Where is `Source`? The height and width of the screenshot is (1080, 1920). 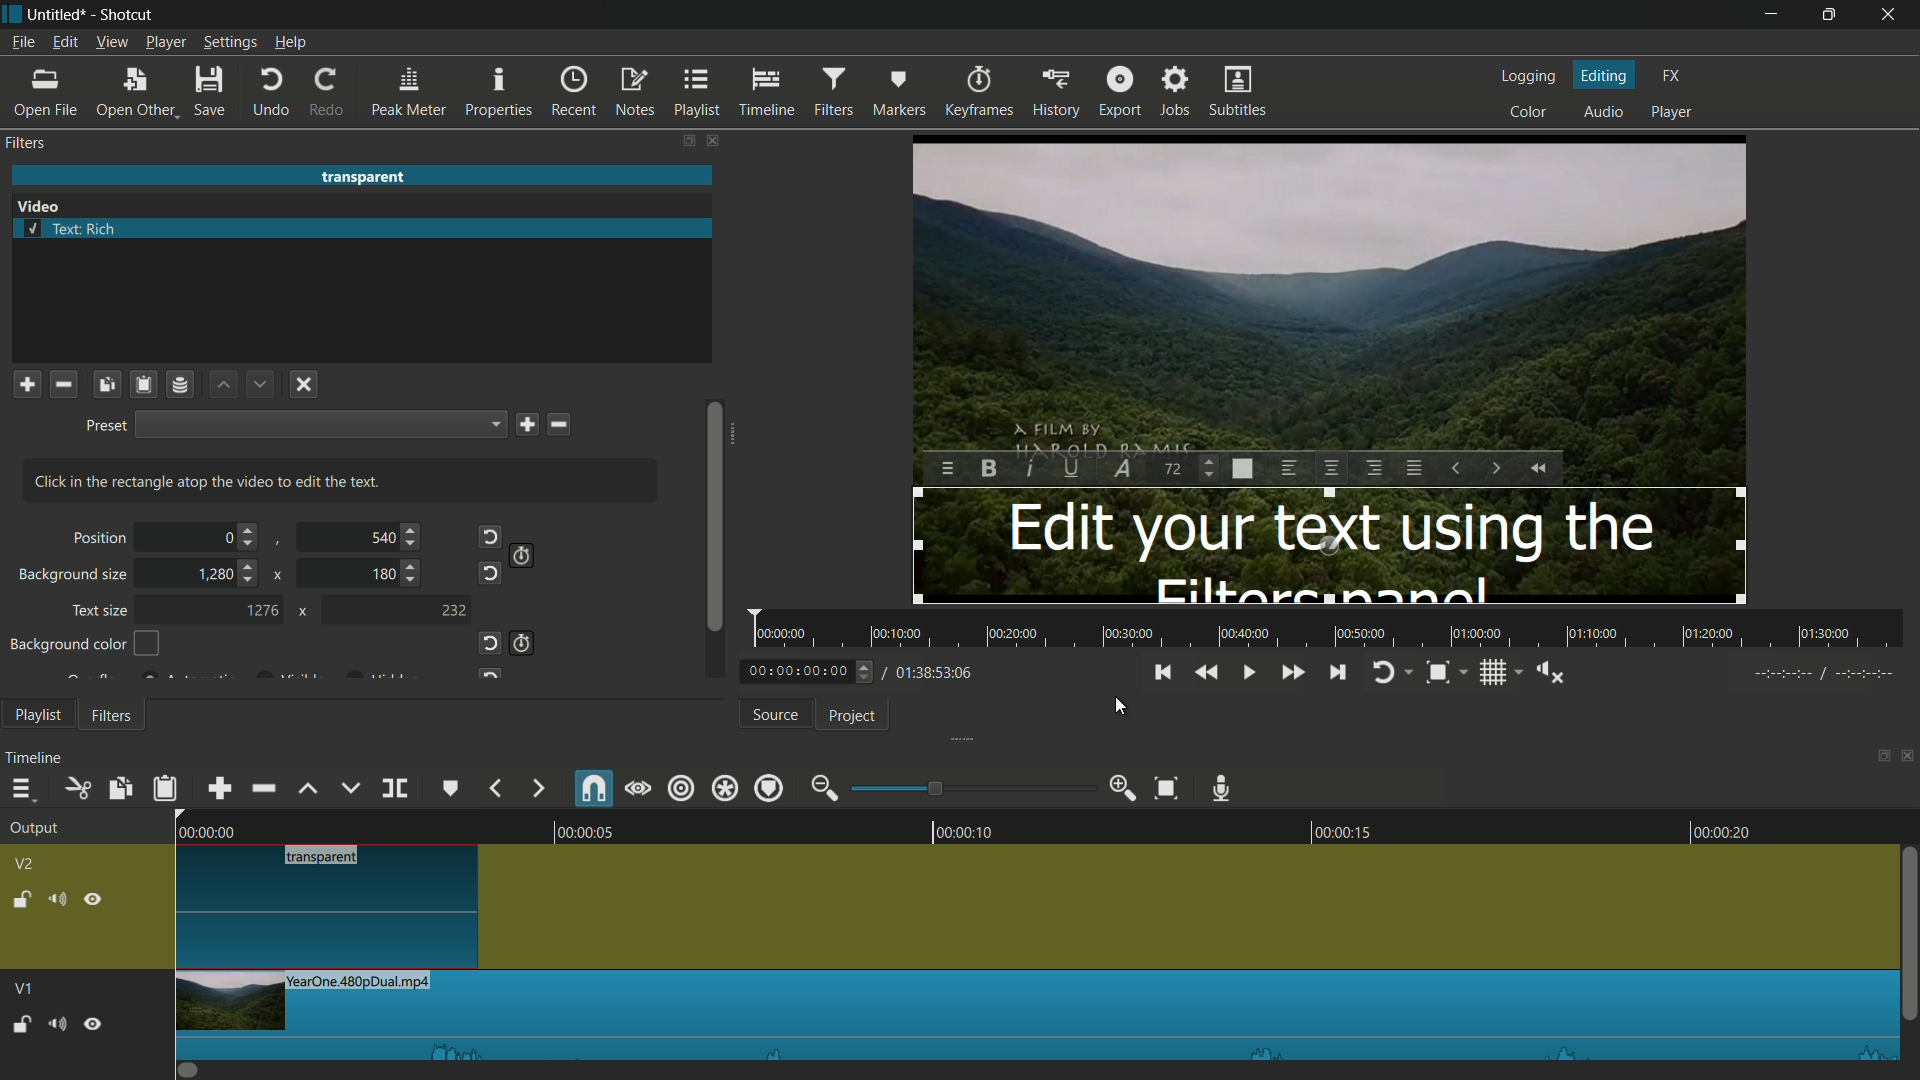 Source is located at coordinates (770, 713).